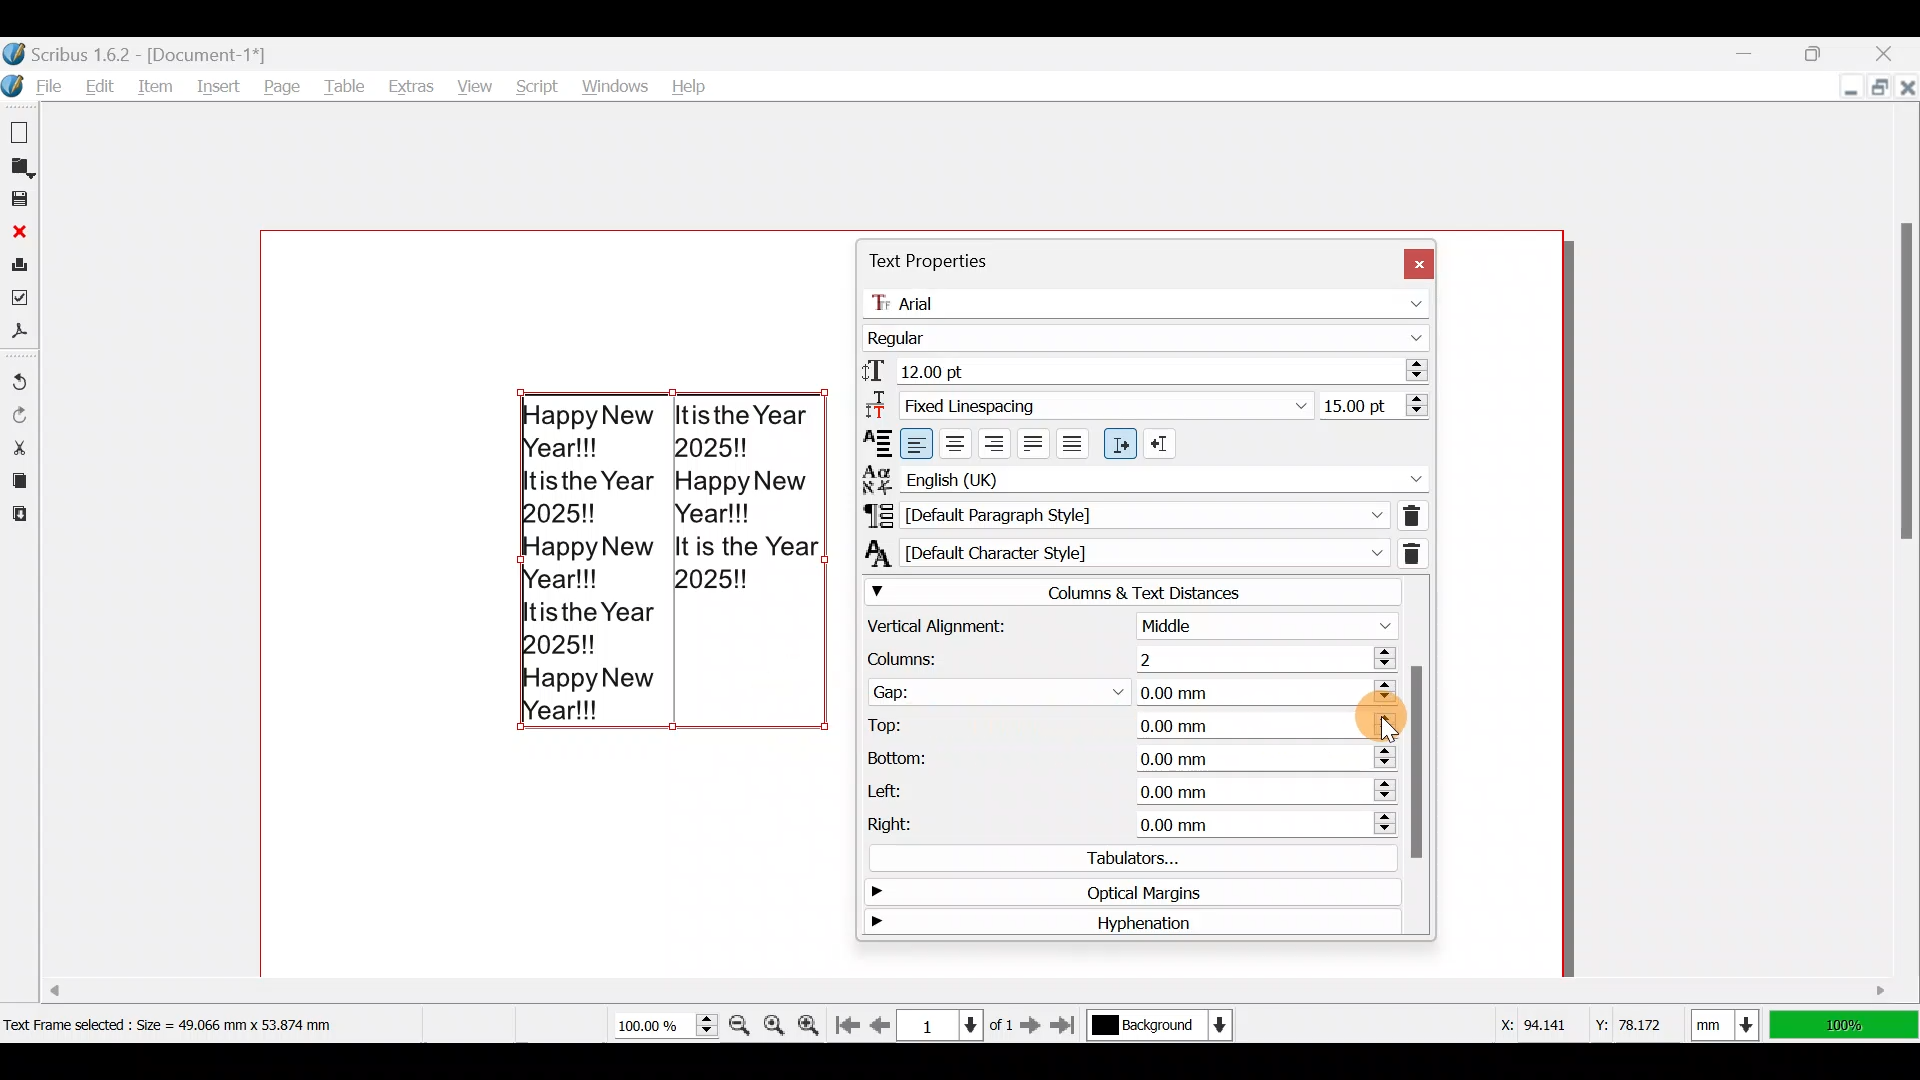 The height and width of the screenshot is (1080, 1920). What do you see at coordinates (221, 86) in the screenshot?
I see `Insert` at bounding box center [221, 86].